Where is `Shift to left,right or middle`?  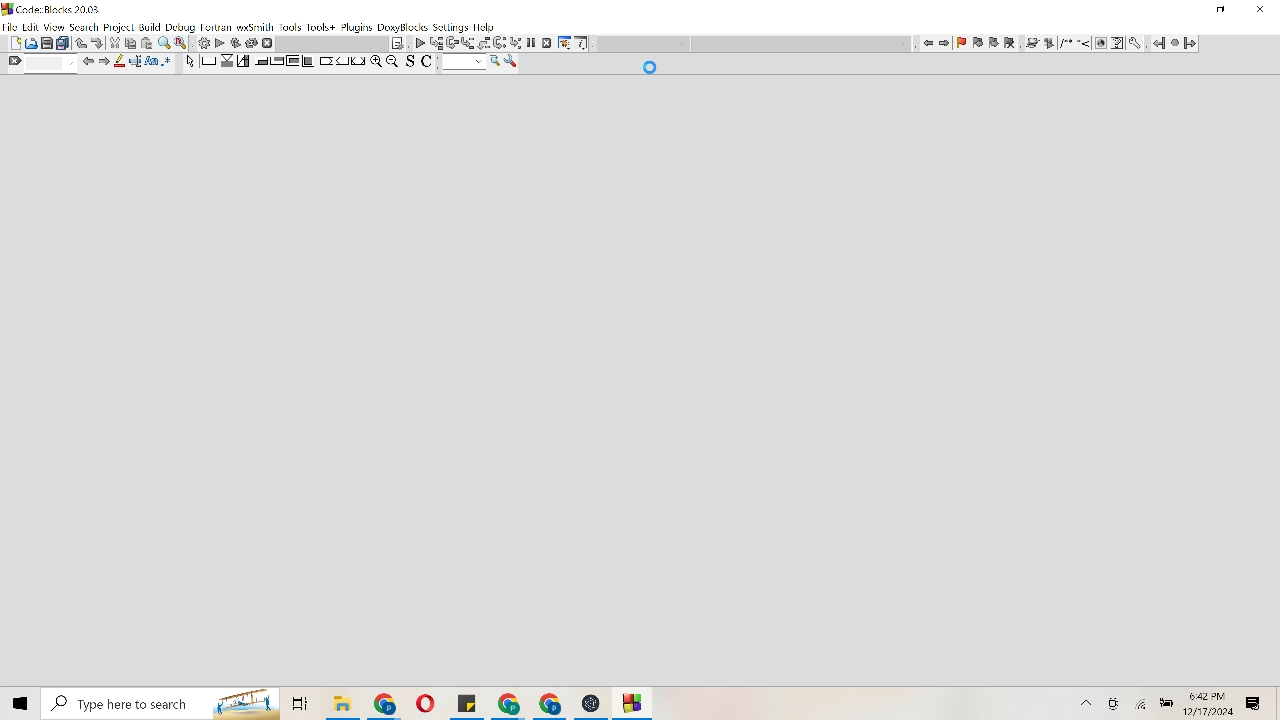
Shift to left,right or middle is located at coordinates (342, 61).